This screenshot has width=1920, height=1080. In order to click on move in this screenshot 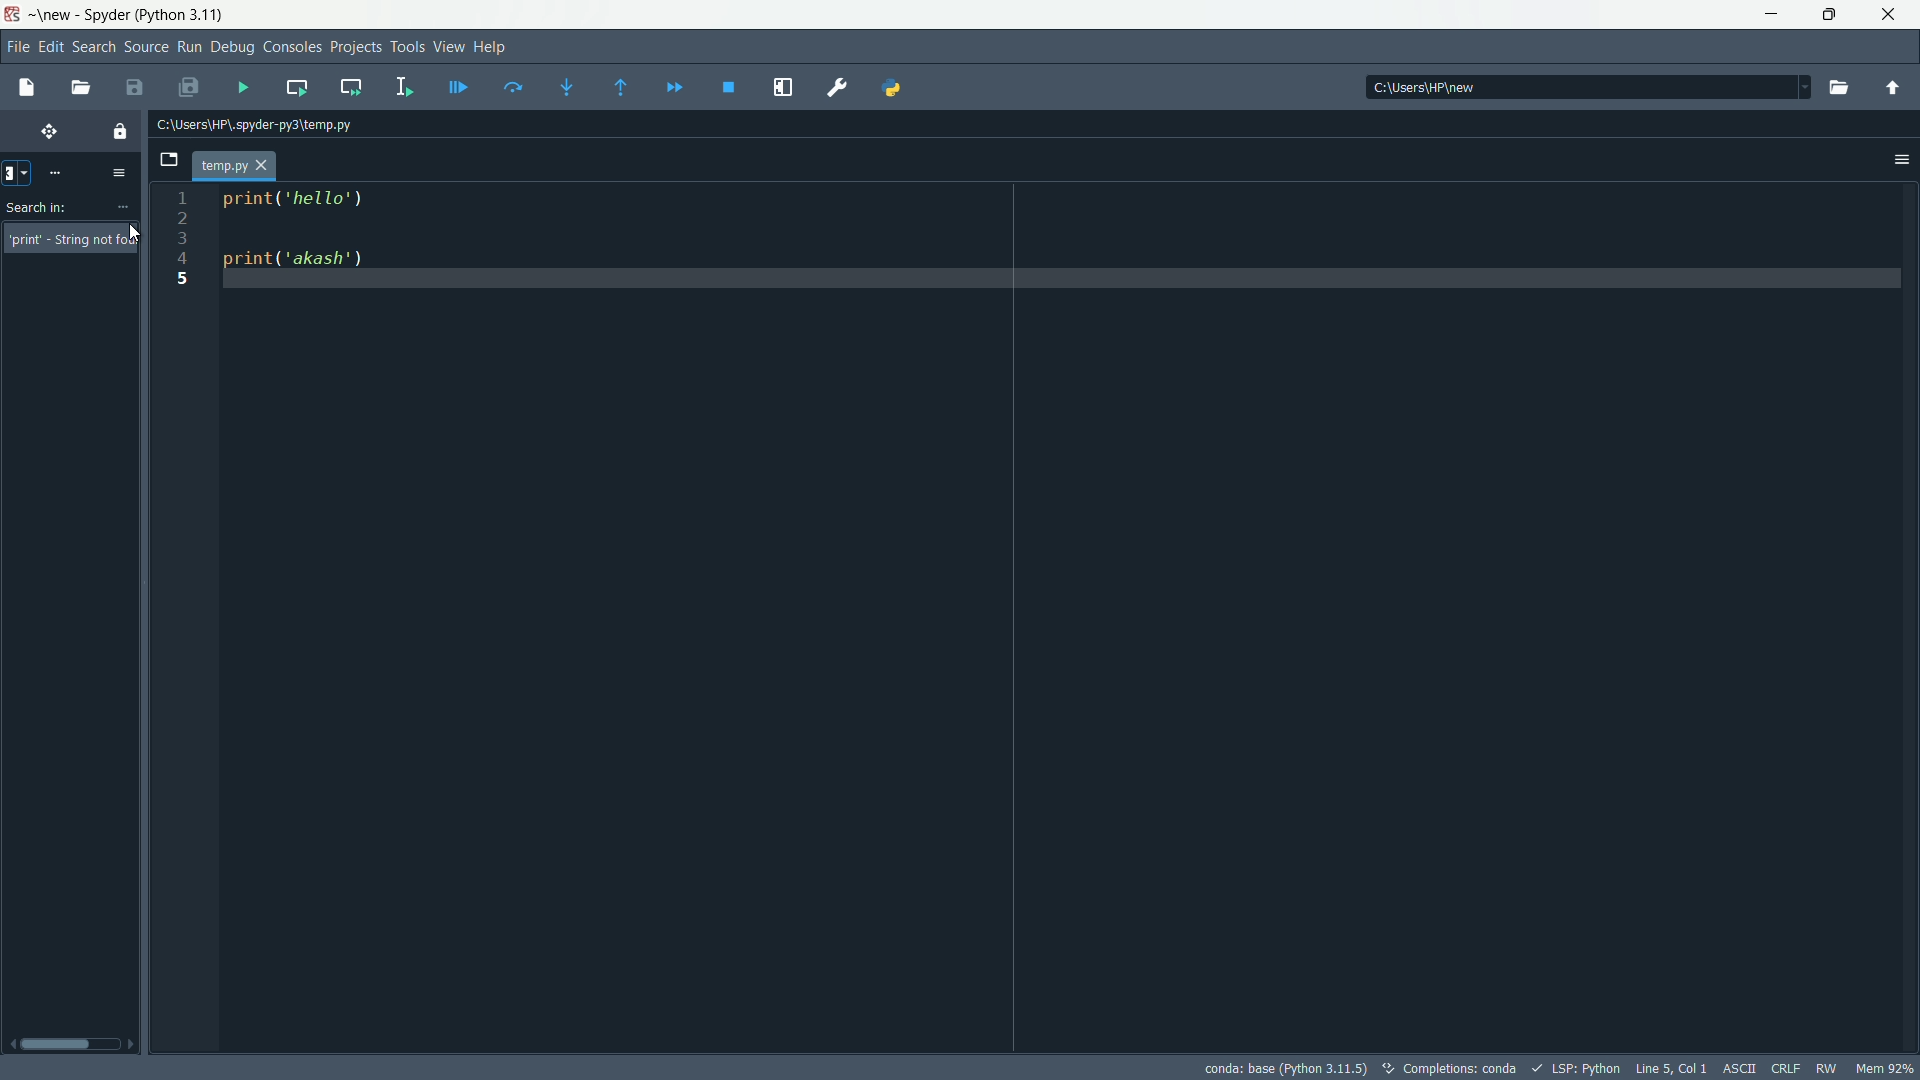, I will do `click(46, 135)`.